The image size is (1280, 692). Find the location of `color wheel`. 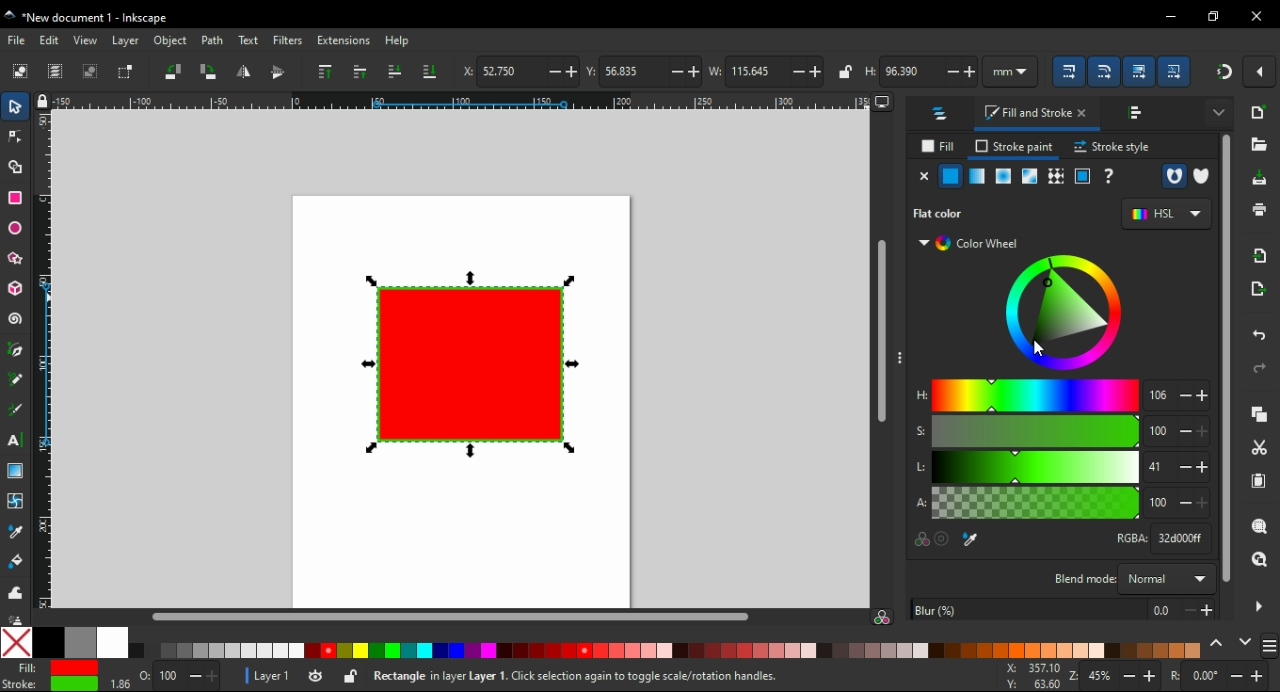

color wheel is located at coordinates (972, 244).